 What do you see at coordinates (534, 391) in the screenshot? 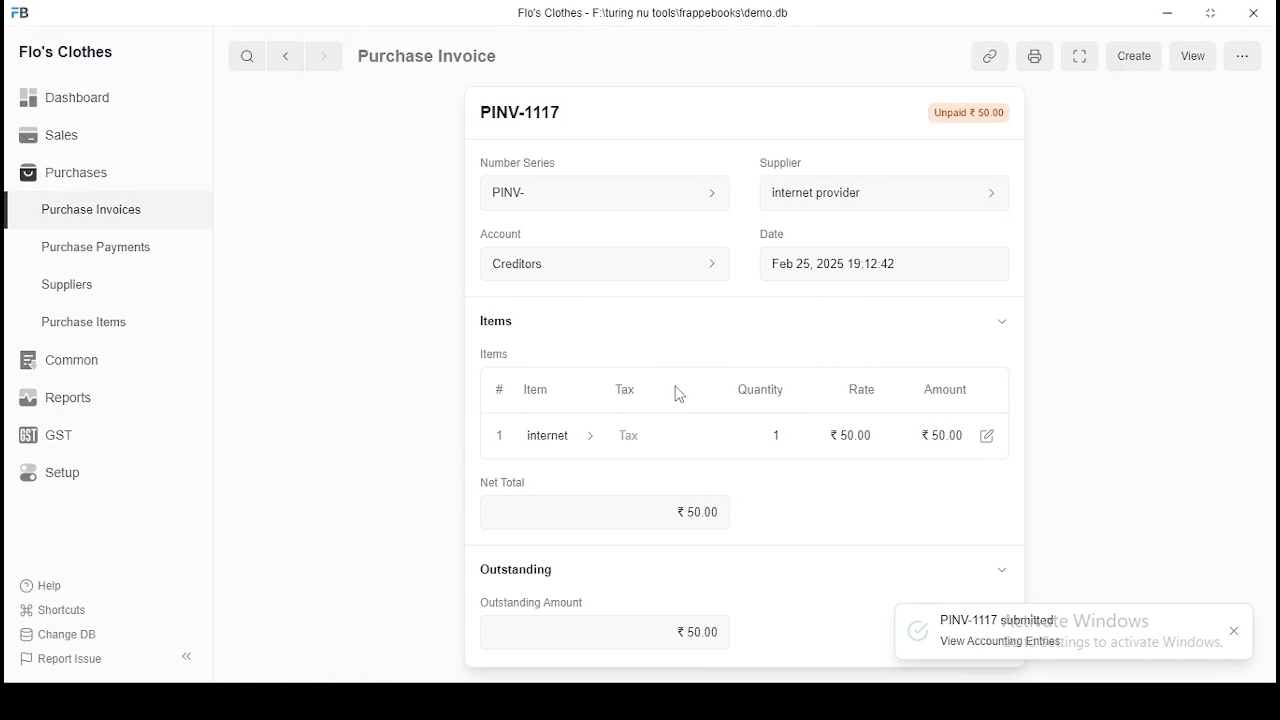
I see `item` at bounding box center [534, 391].